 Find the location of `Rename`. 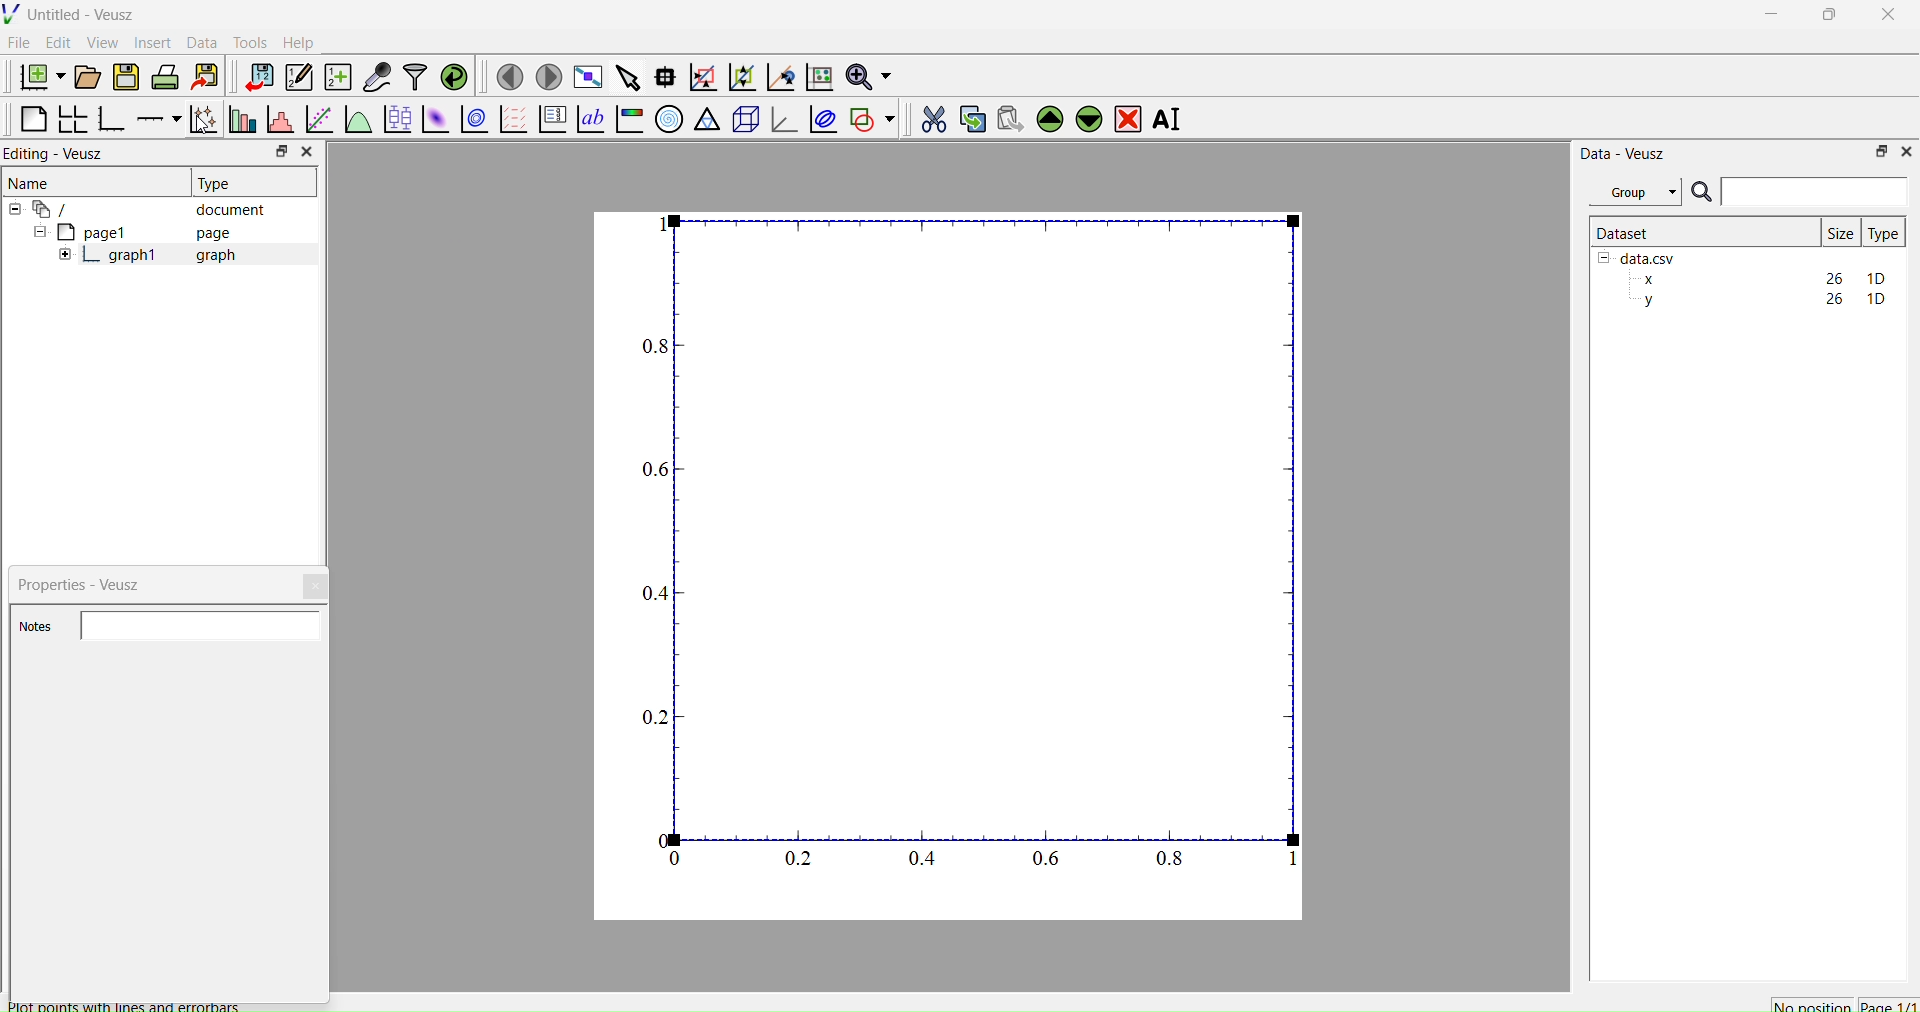

Rename is located at coordinates (1171, 119).